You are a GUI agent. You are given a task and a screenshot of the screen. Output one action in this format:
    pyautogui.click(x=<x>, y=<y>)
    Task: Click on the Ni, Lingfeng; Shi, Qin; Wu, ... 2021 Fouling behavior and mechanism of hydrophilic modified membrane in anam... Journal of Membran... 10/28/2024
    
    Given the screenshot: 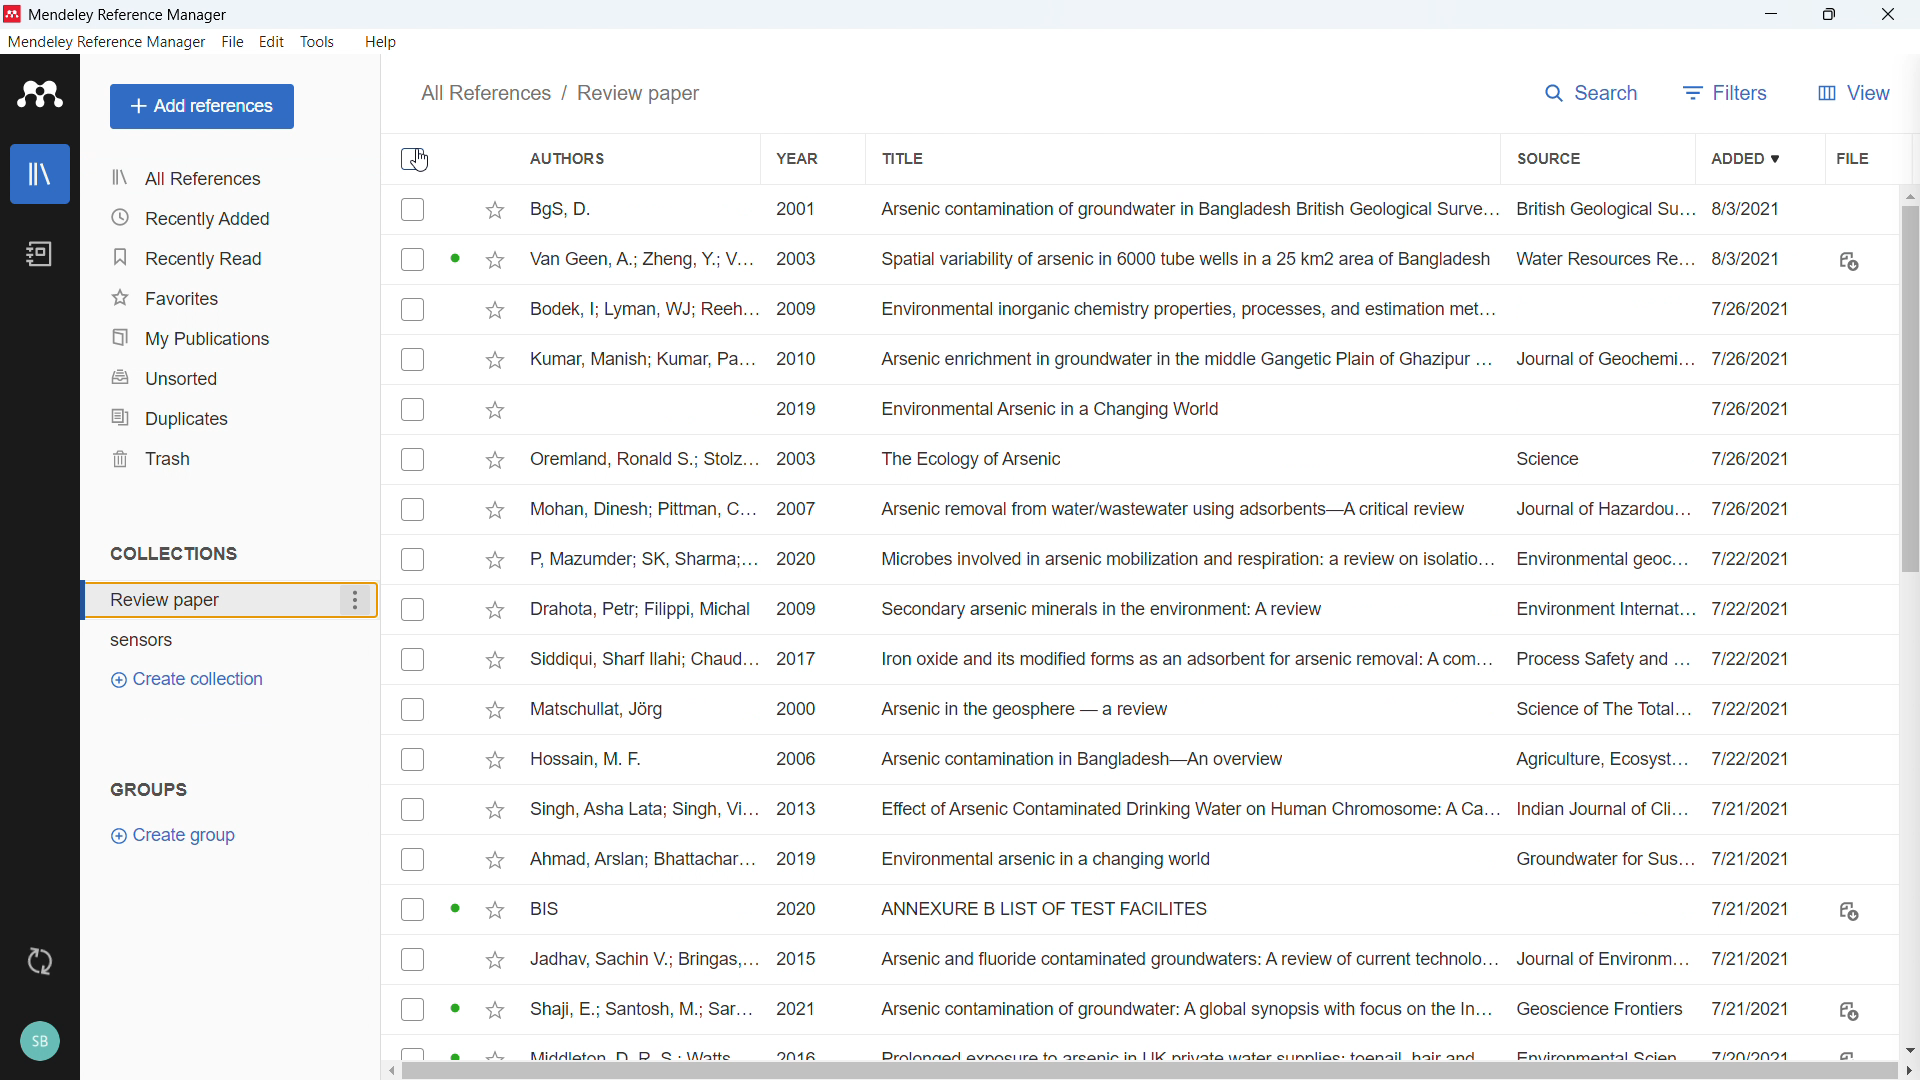 What is the action you would take?
    pyautogui.click(x=1168, y=358)
    